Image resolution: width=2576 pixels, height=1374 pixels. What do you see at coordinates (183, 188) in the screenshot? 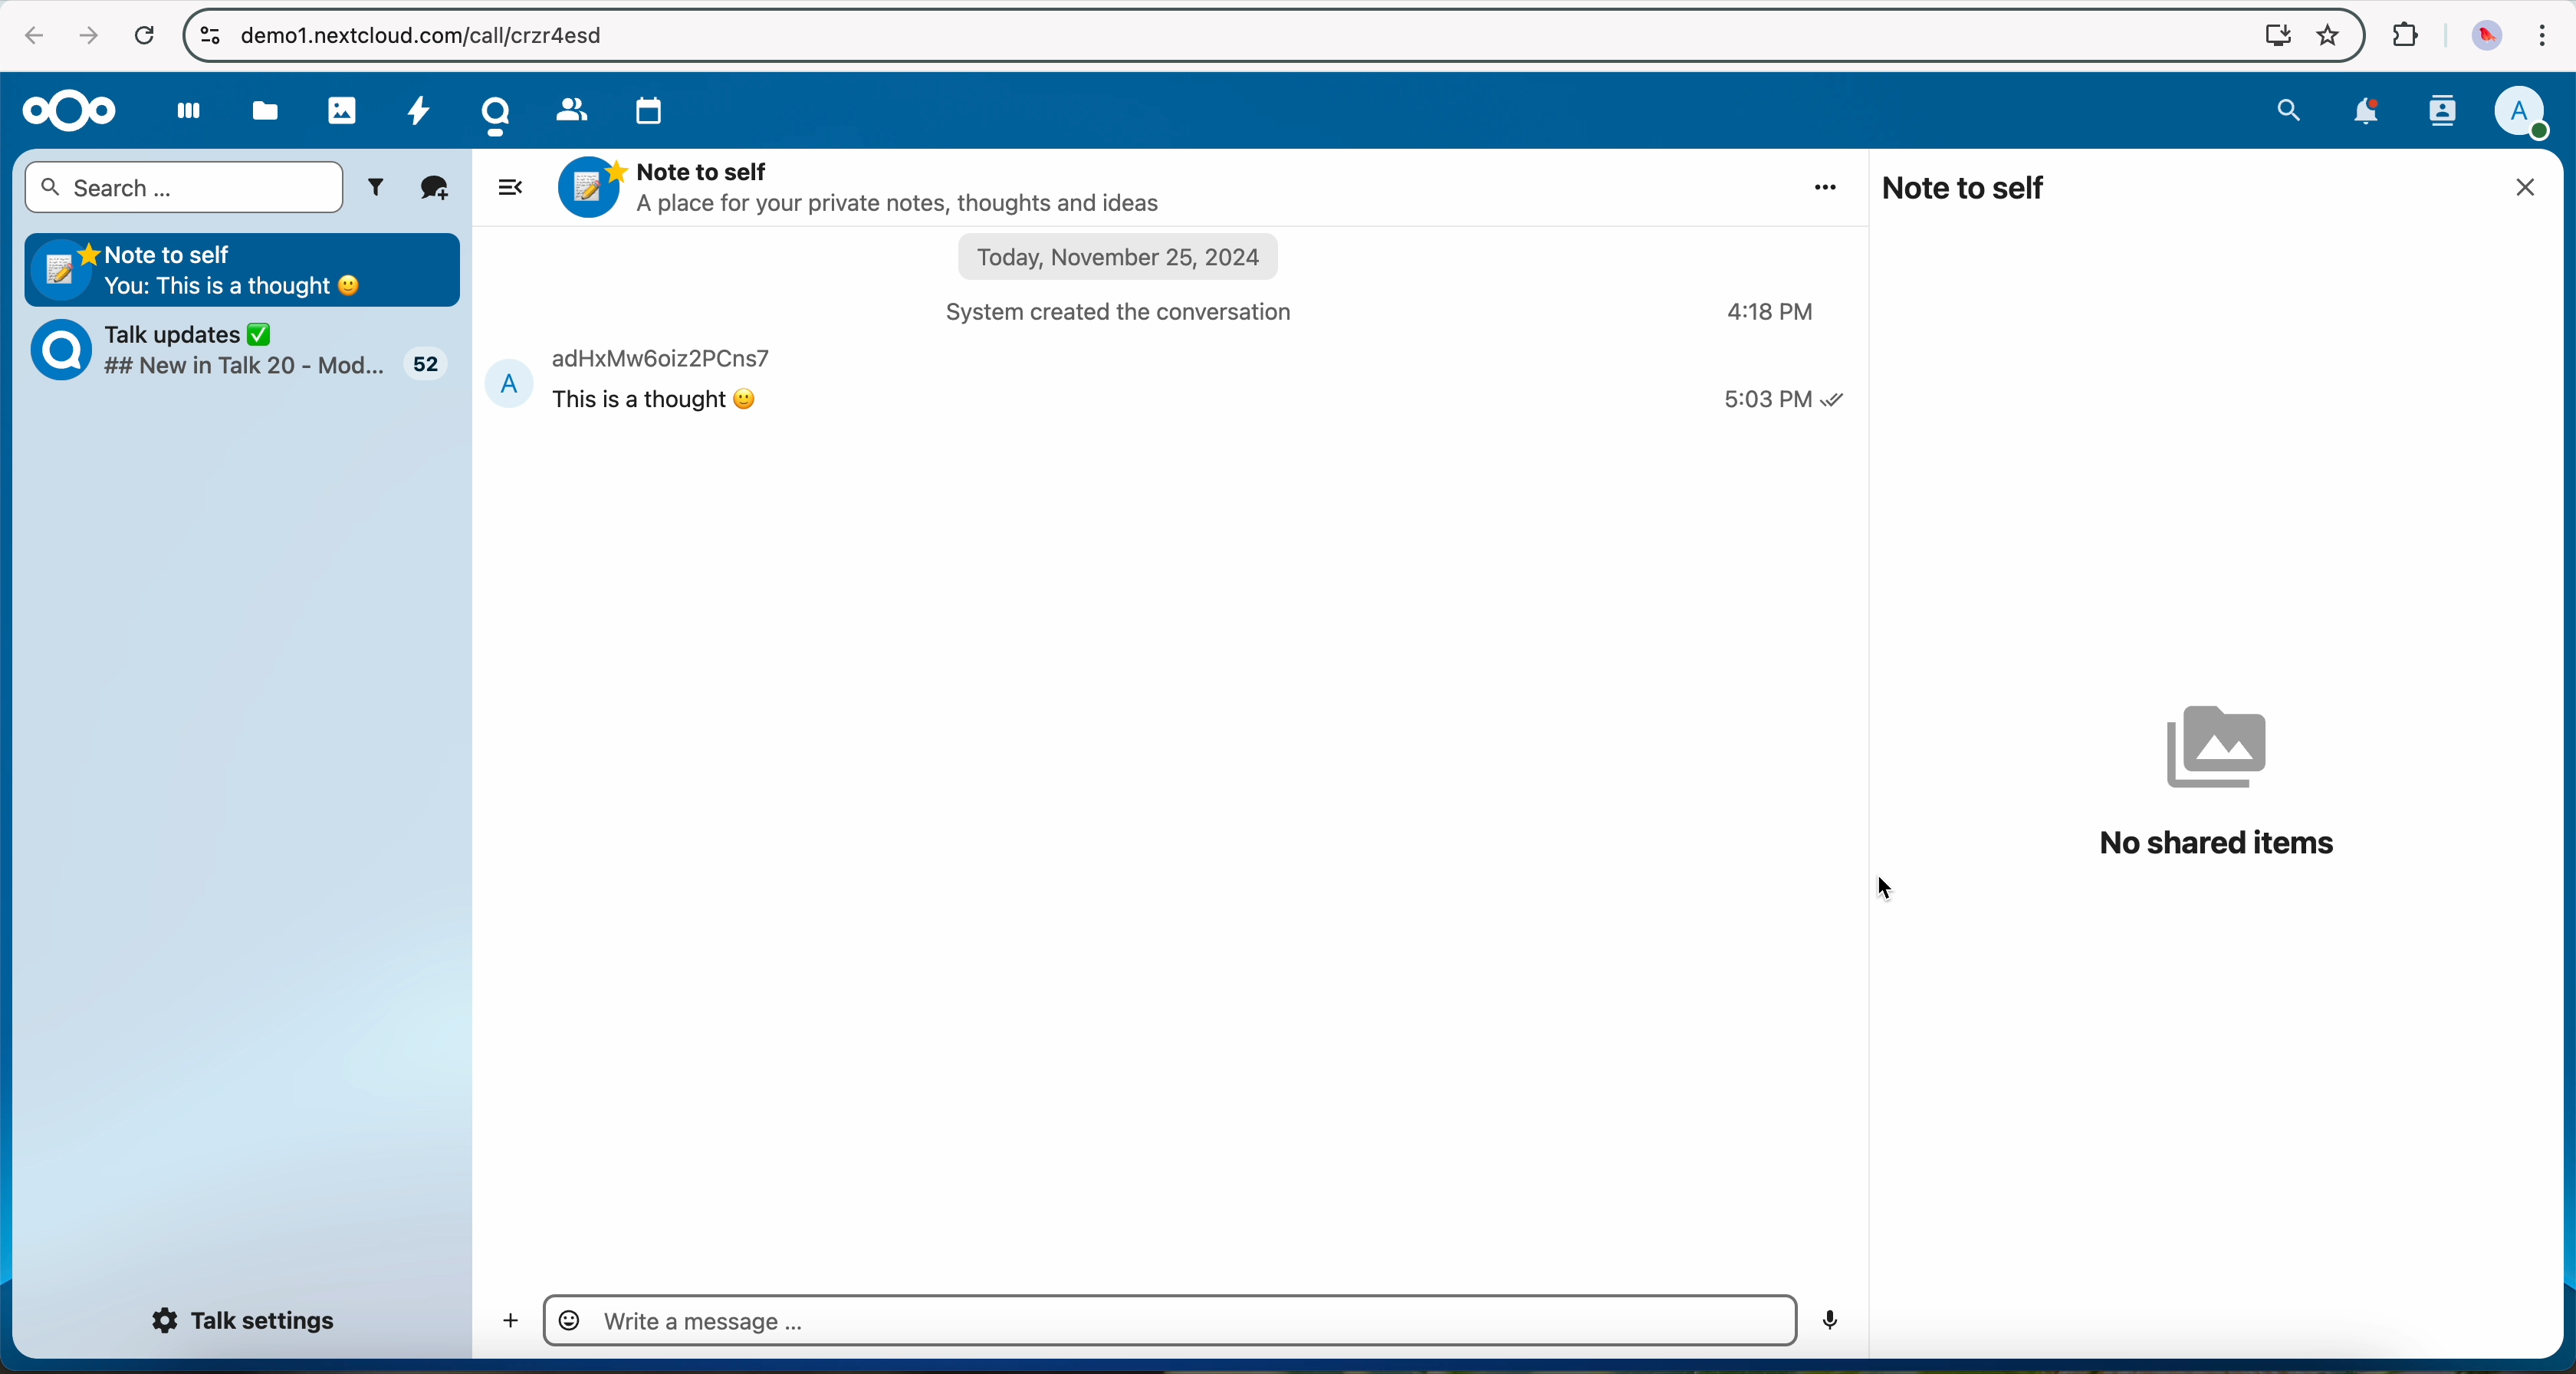
I see `search bar` at bounding box center [183, 188].